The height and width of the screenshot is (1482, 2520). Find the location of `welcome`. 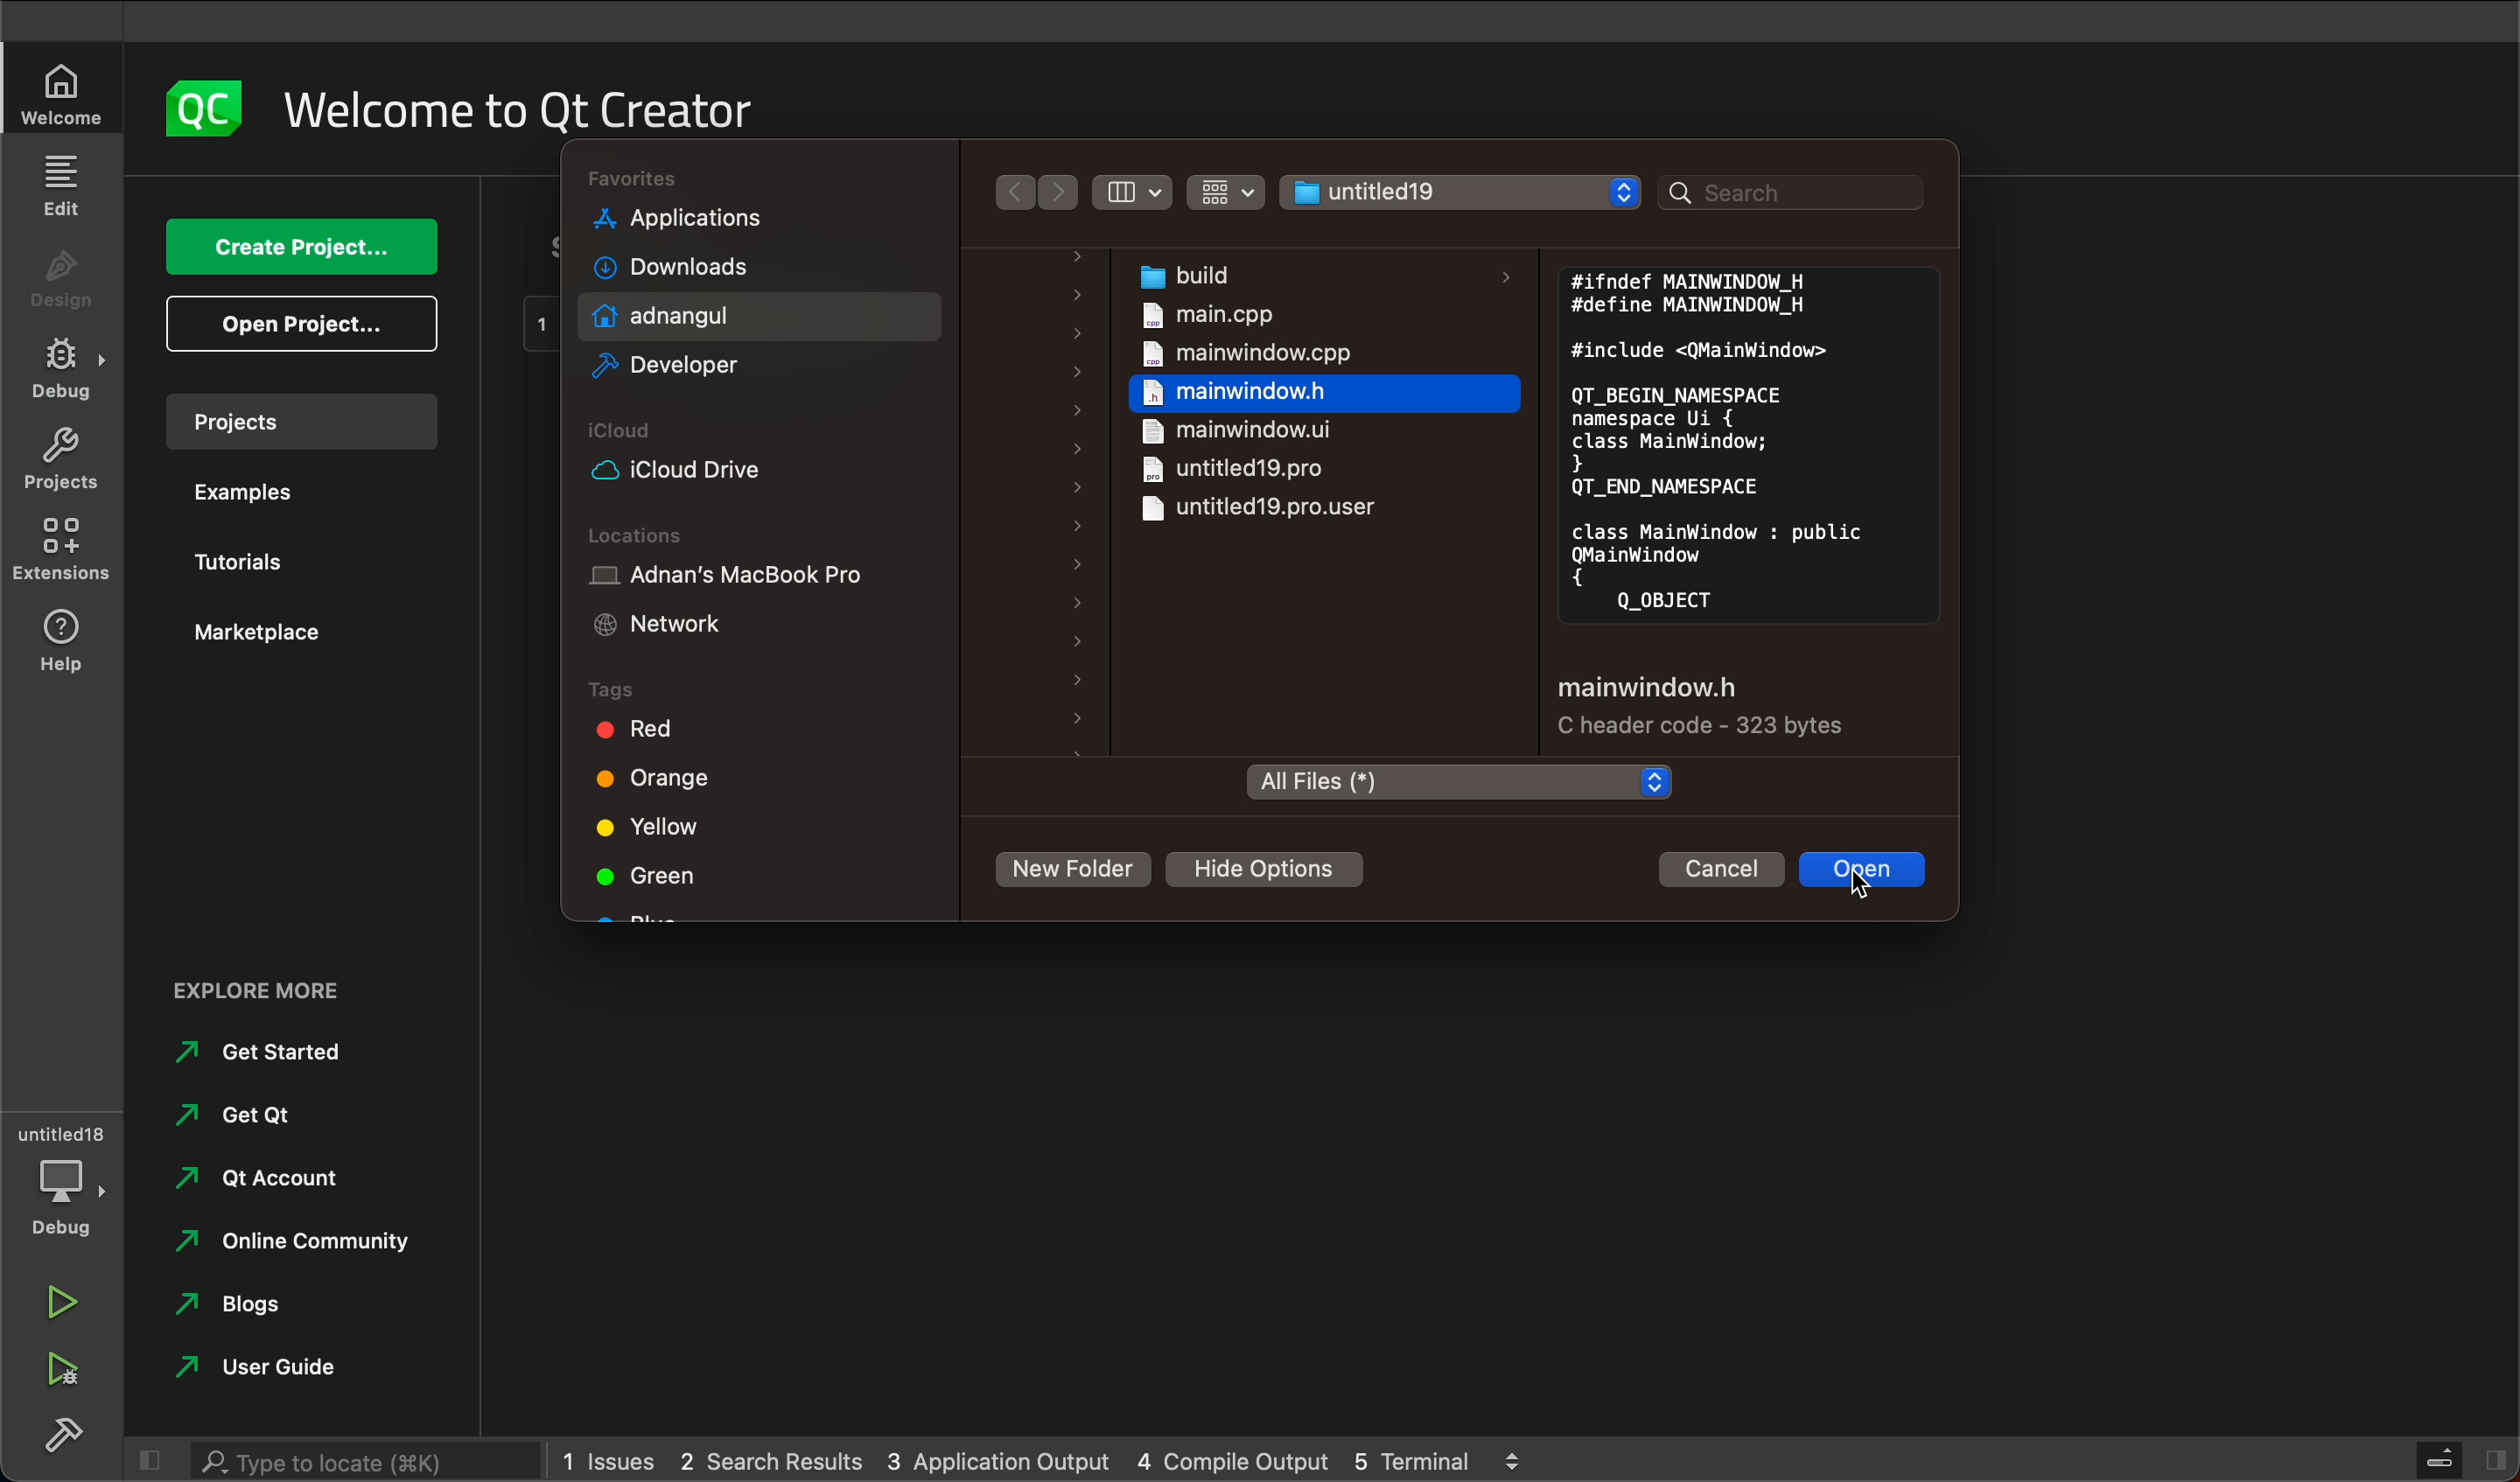

welcome is located at coordinates (59, 95).